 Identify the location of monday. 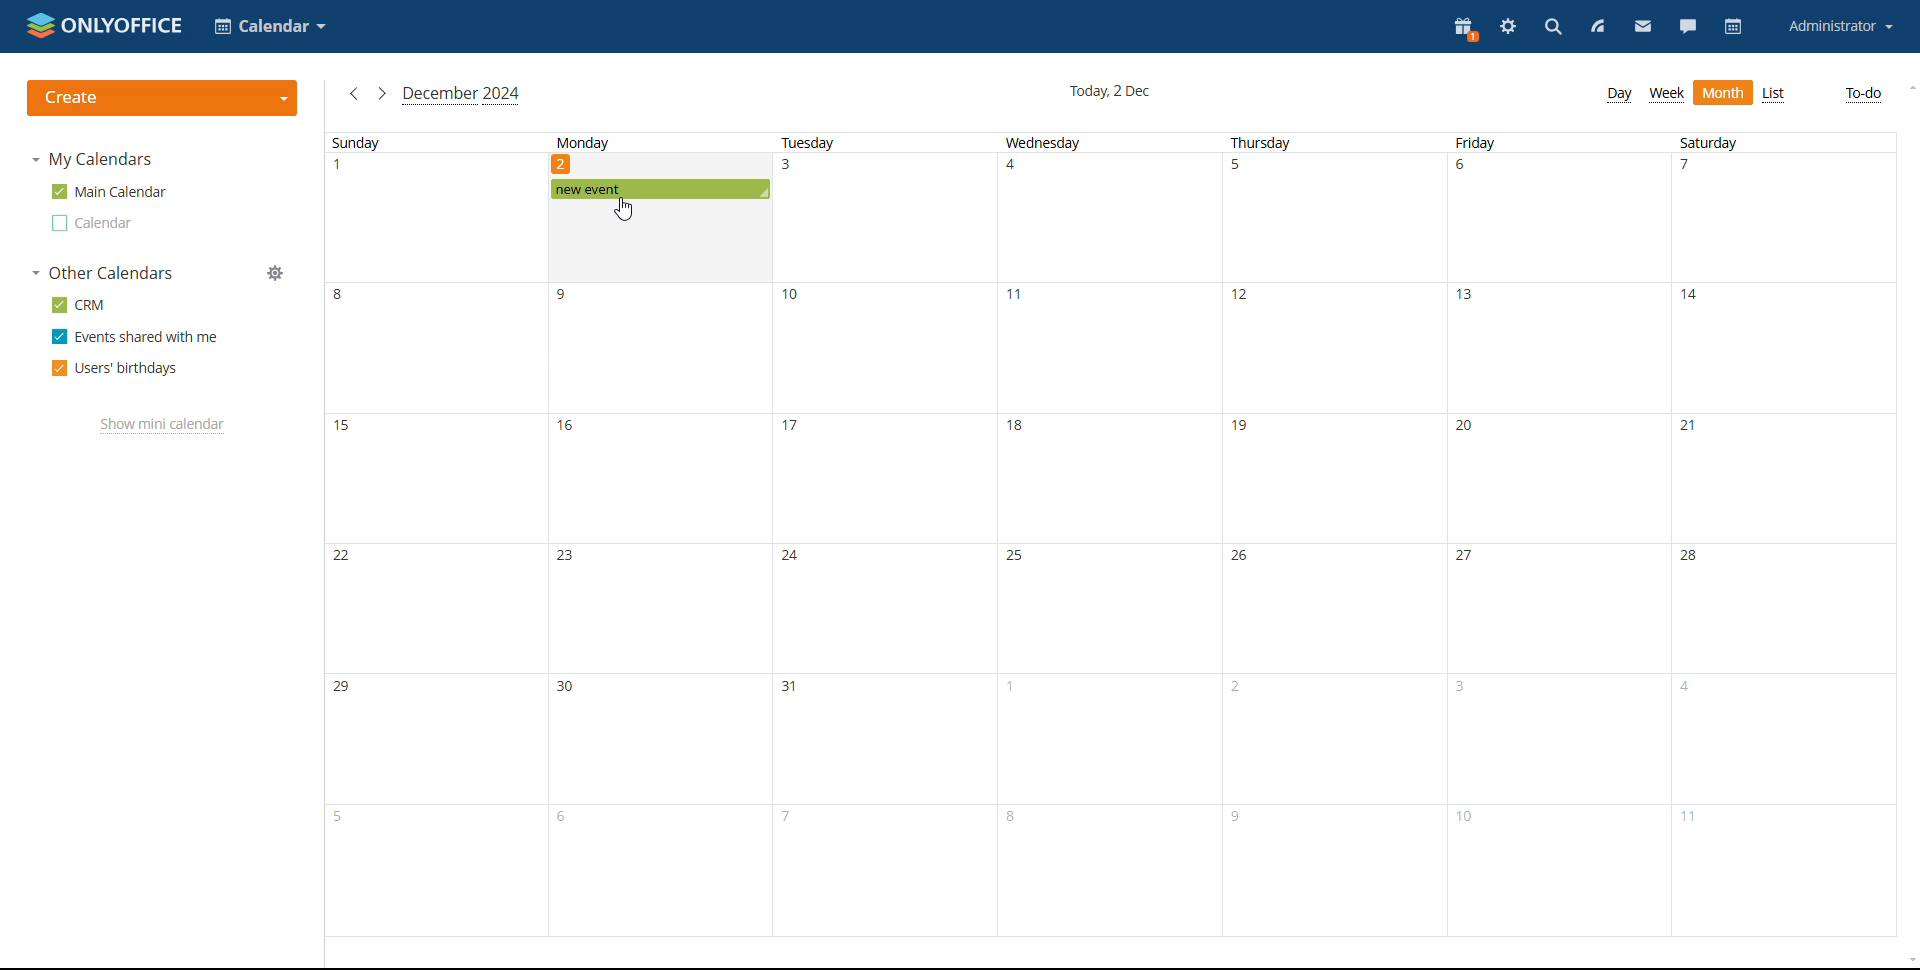
(659, 570).